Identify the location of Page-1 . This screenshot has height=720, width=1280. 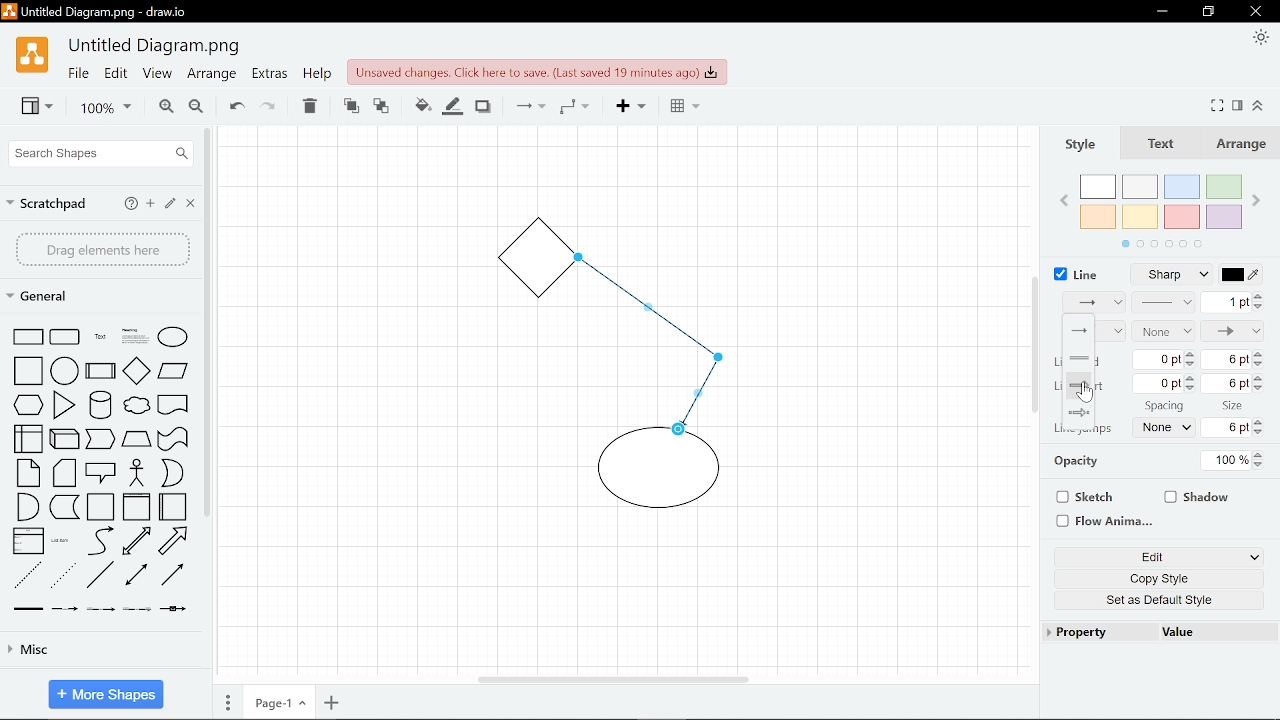
(277, 704).